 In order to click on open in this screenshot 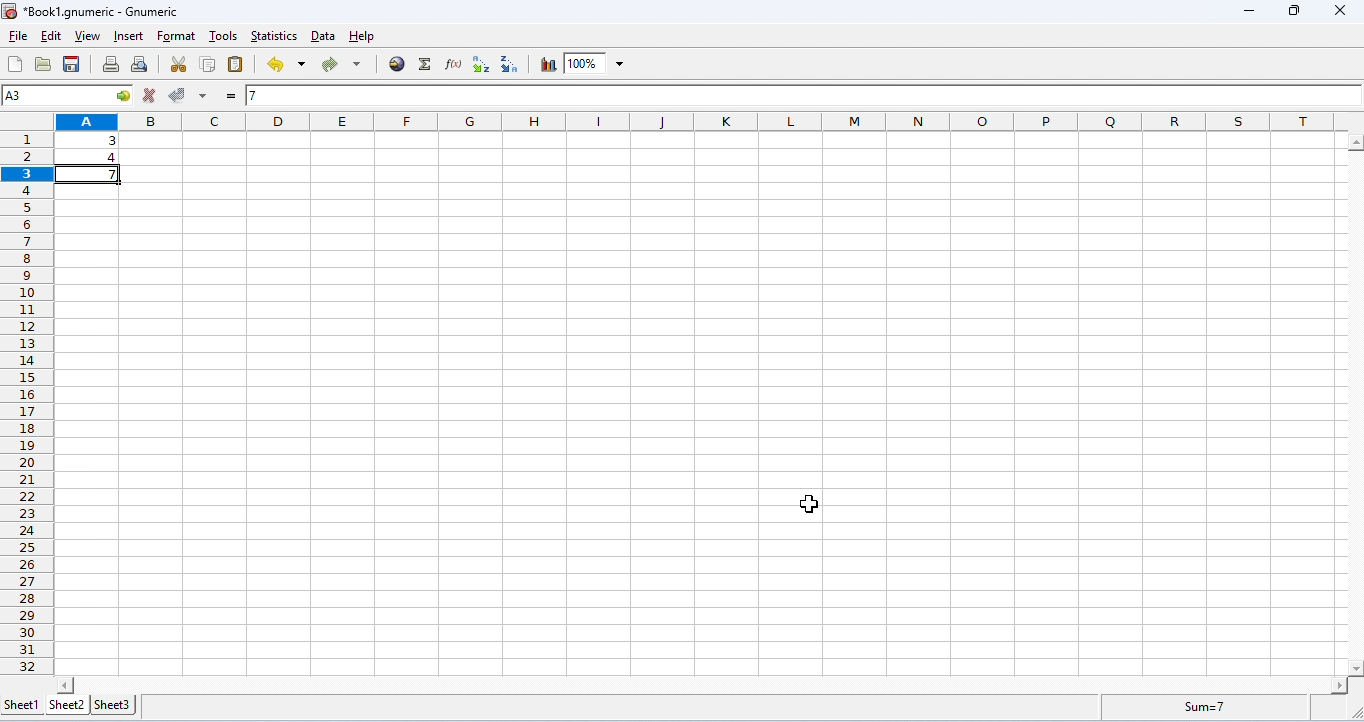, I will do `click(43, 64)`.